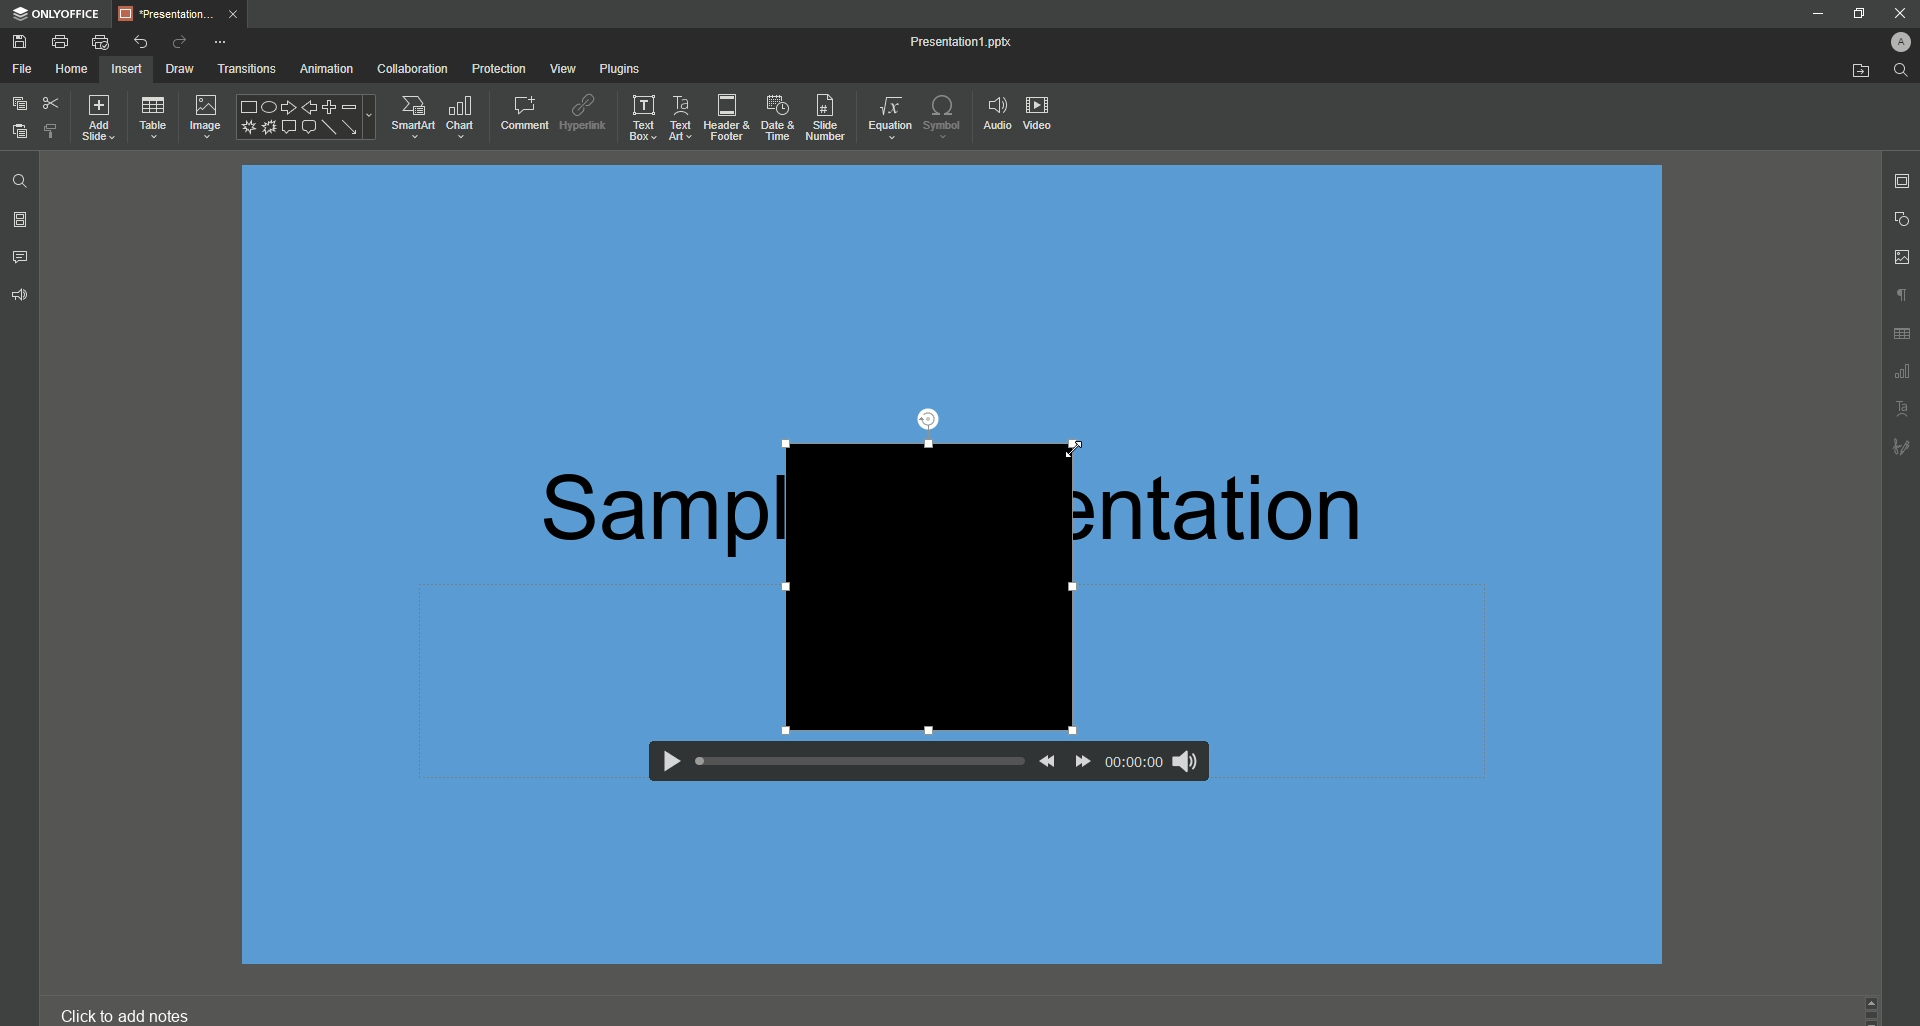 This screenshot has width=1920, height=1026. Describe the element at coordinates (411, 68) in the screenshot. I see `Collaboration` at that location.